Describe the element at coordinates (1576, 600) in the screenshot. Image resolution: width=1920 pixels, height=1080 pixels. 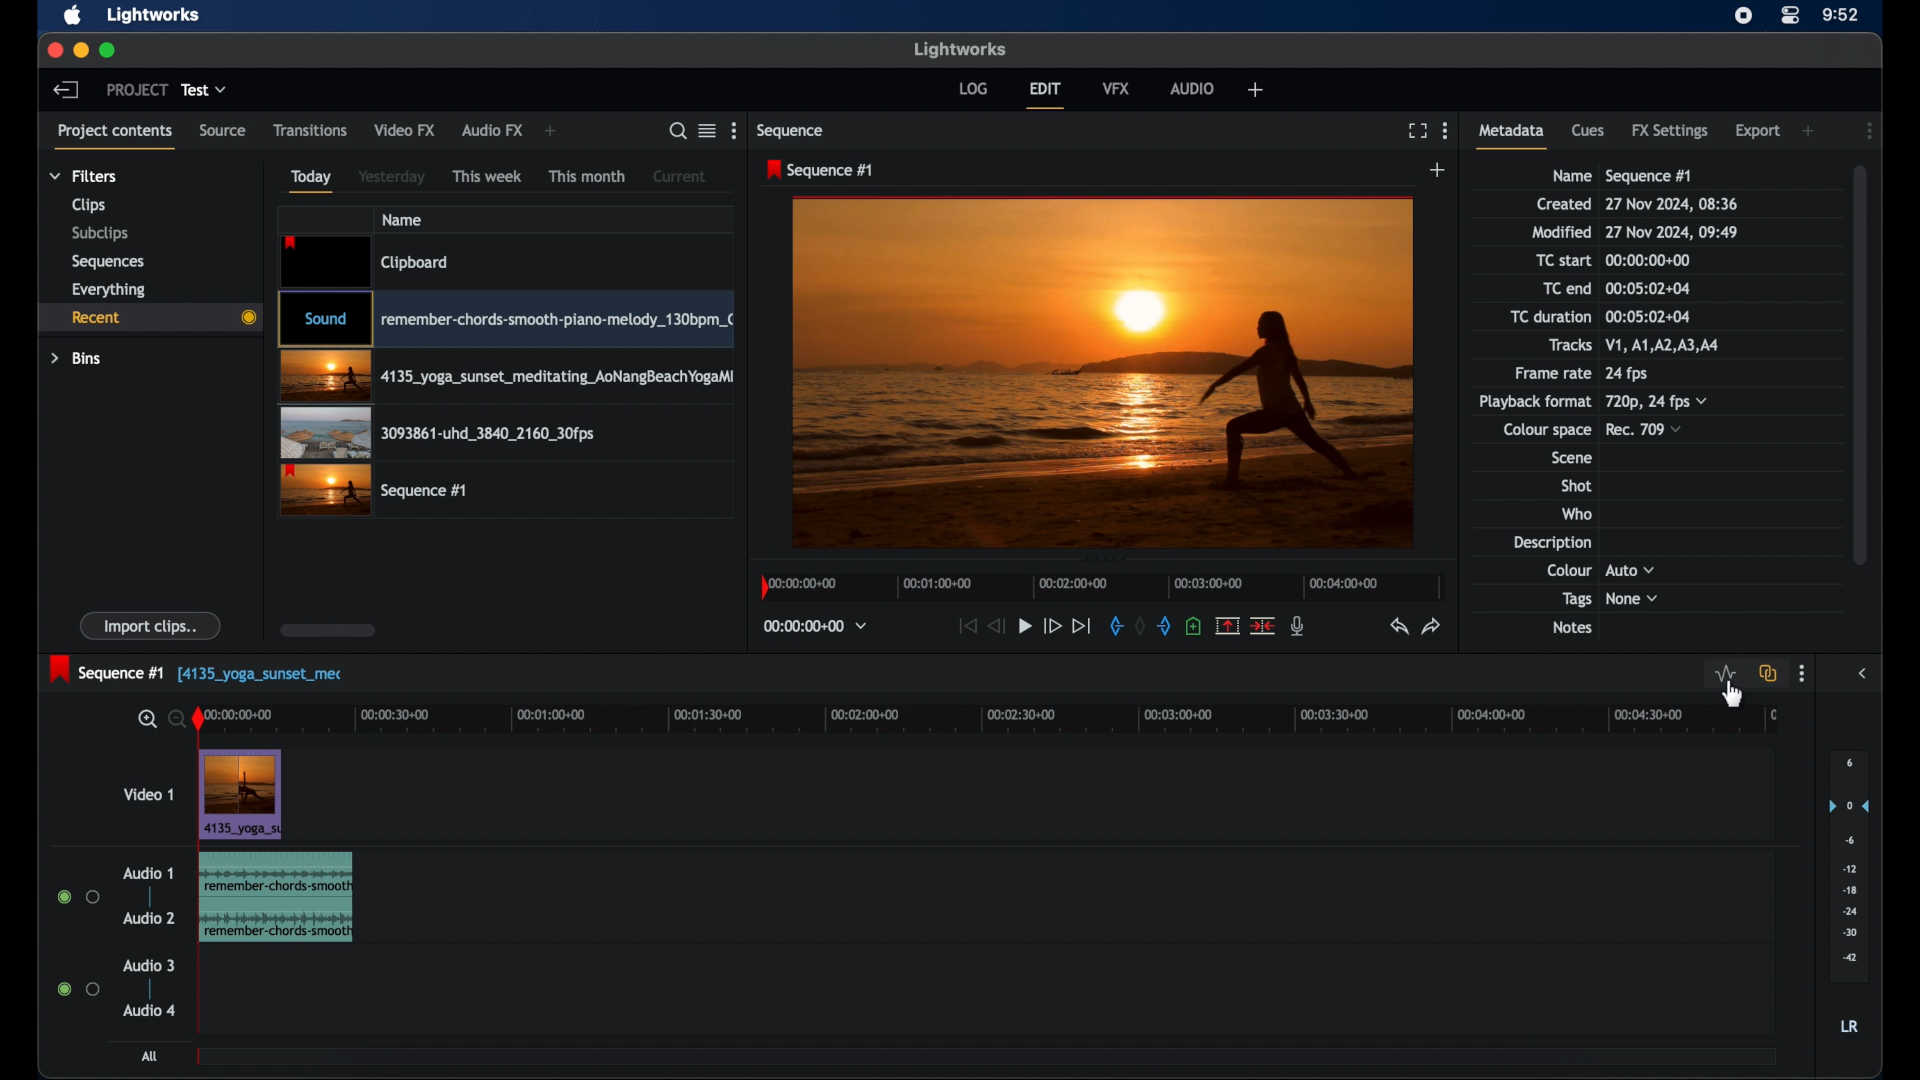
I see `tags` at that location.